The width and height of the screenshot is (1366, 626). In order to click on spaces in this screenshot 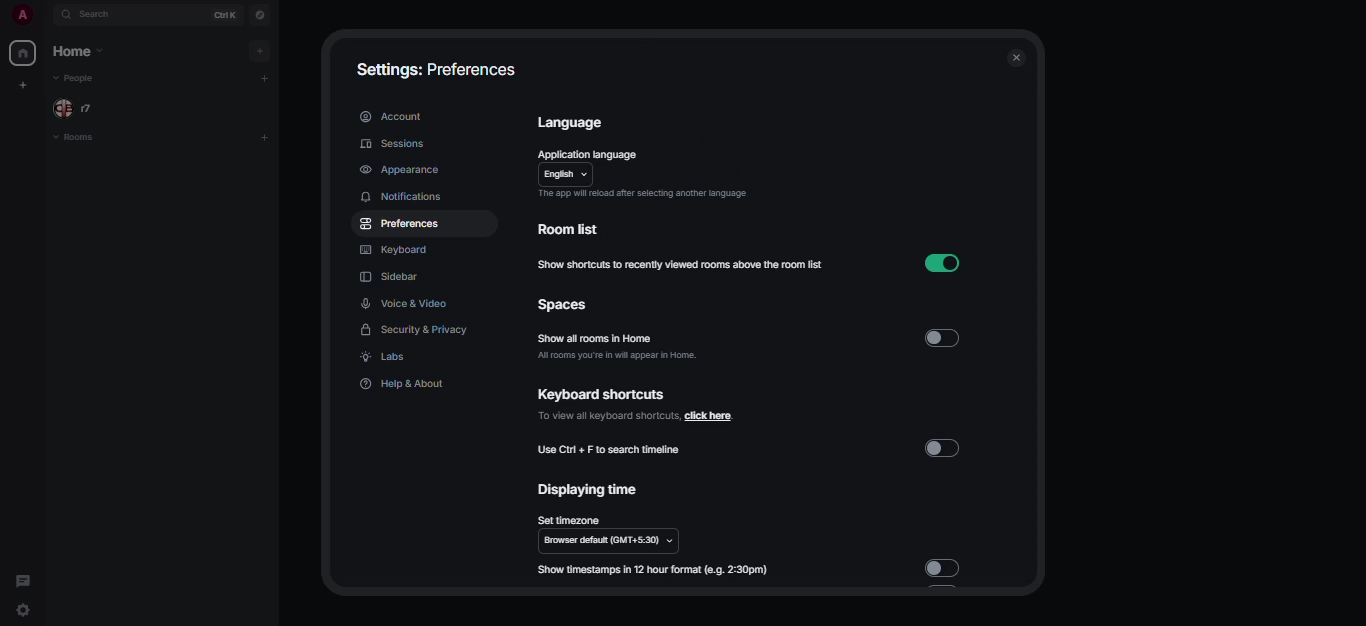, I will do `click(562, 305)`.